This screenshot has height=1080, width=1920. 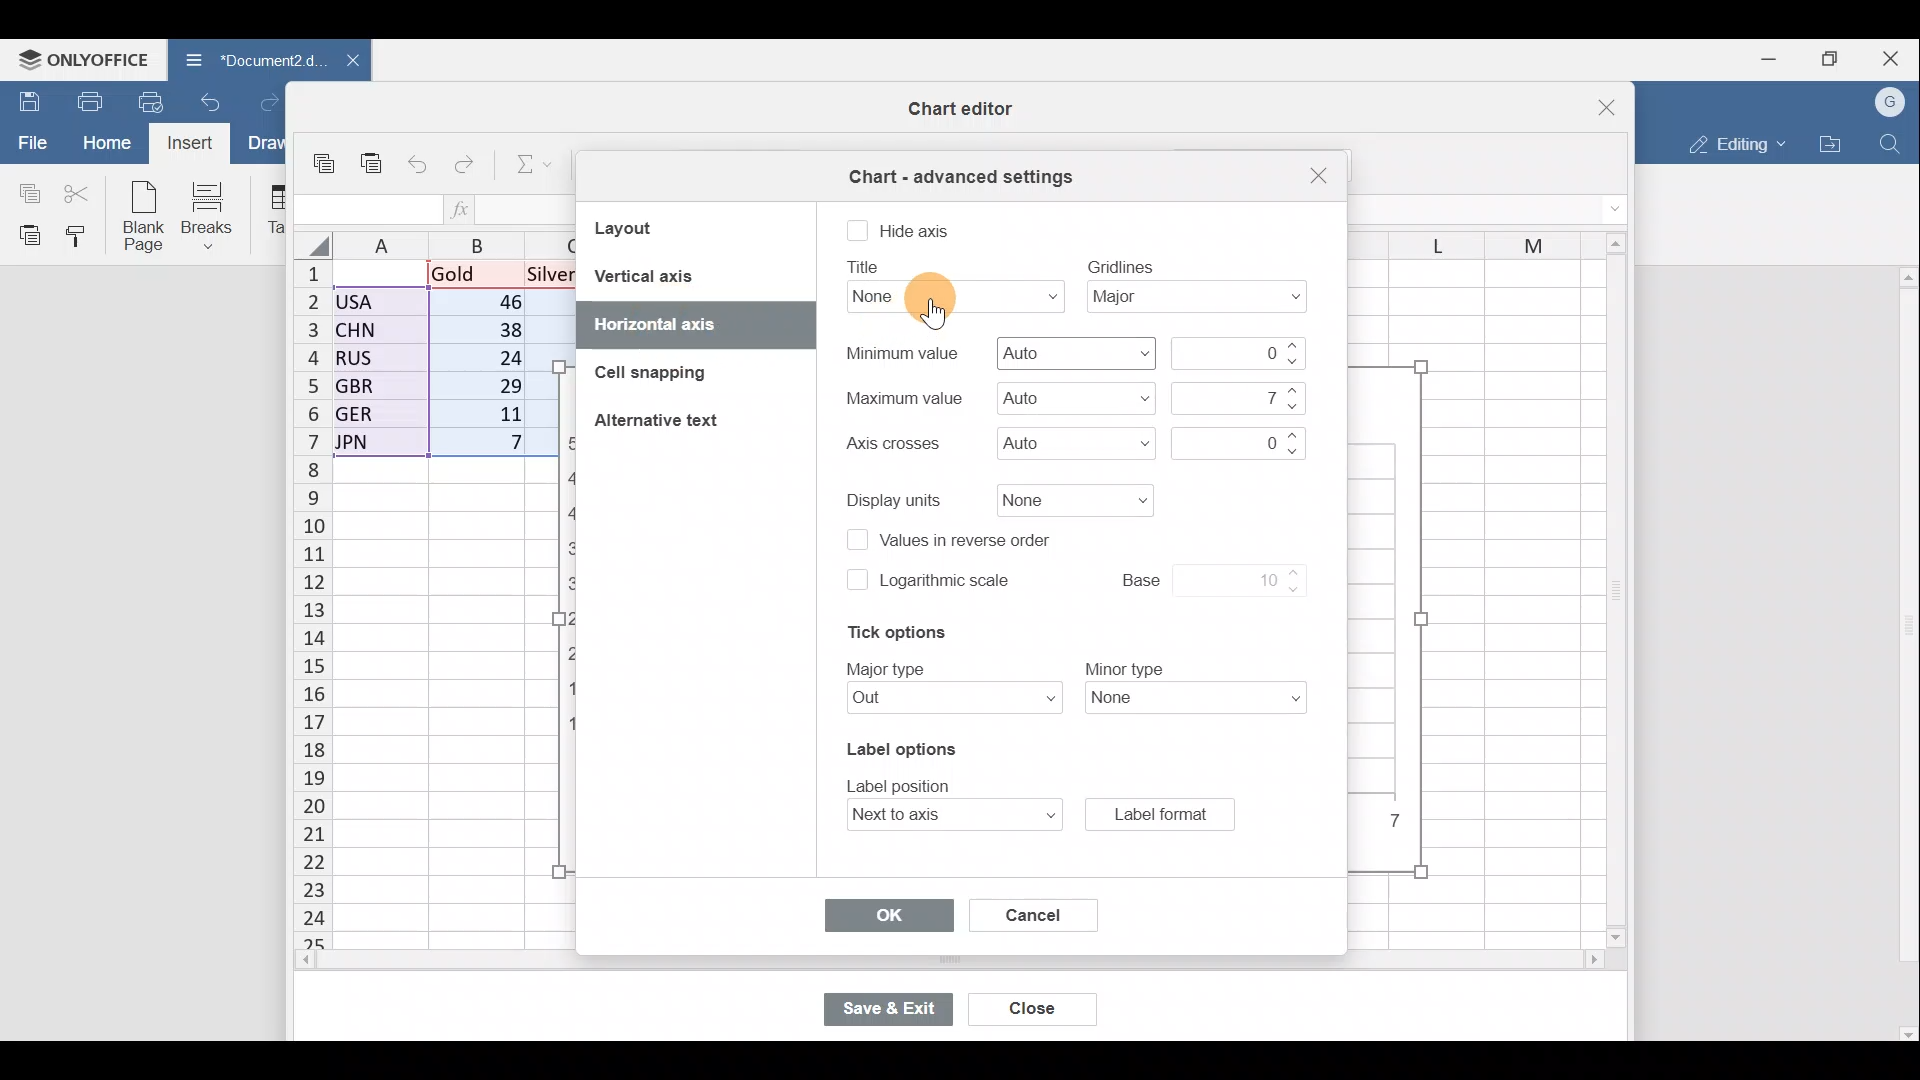 I want to click on Home, so click(x=103, y=144).